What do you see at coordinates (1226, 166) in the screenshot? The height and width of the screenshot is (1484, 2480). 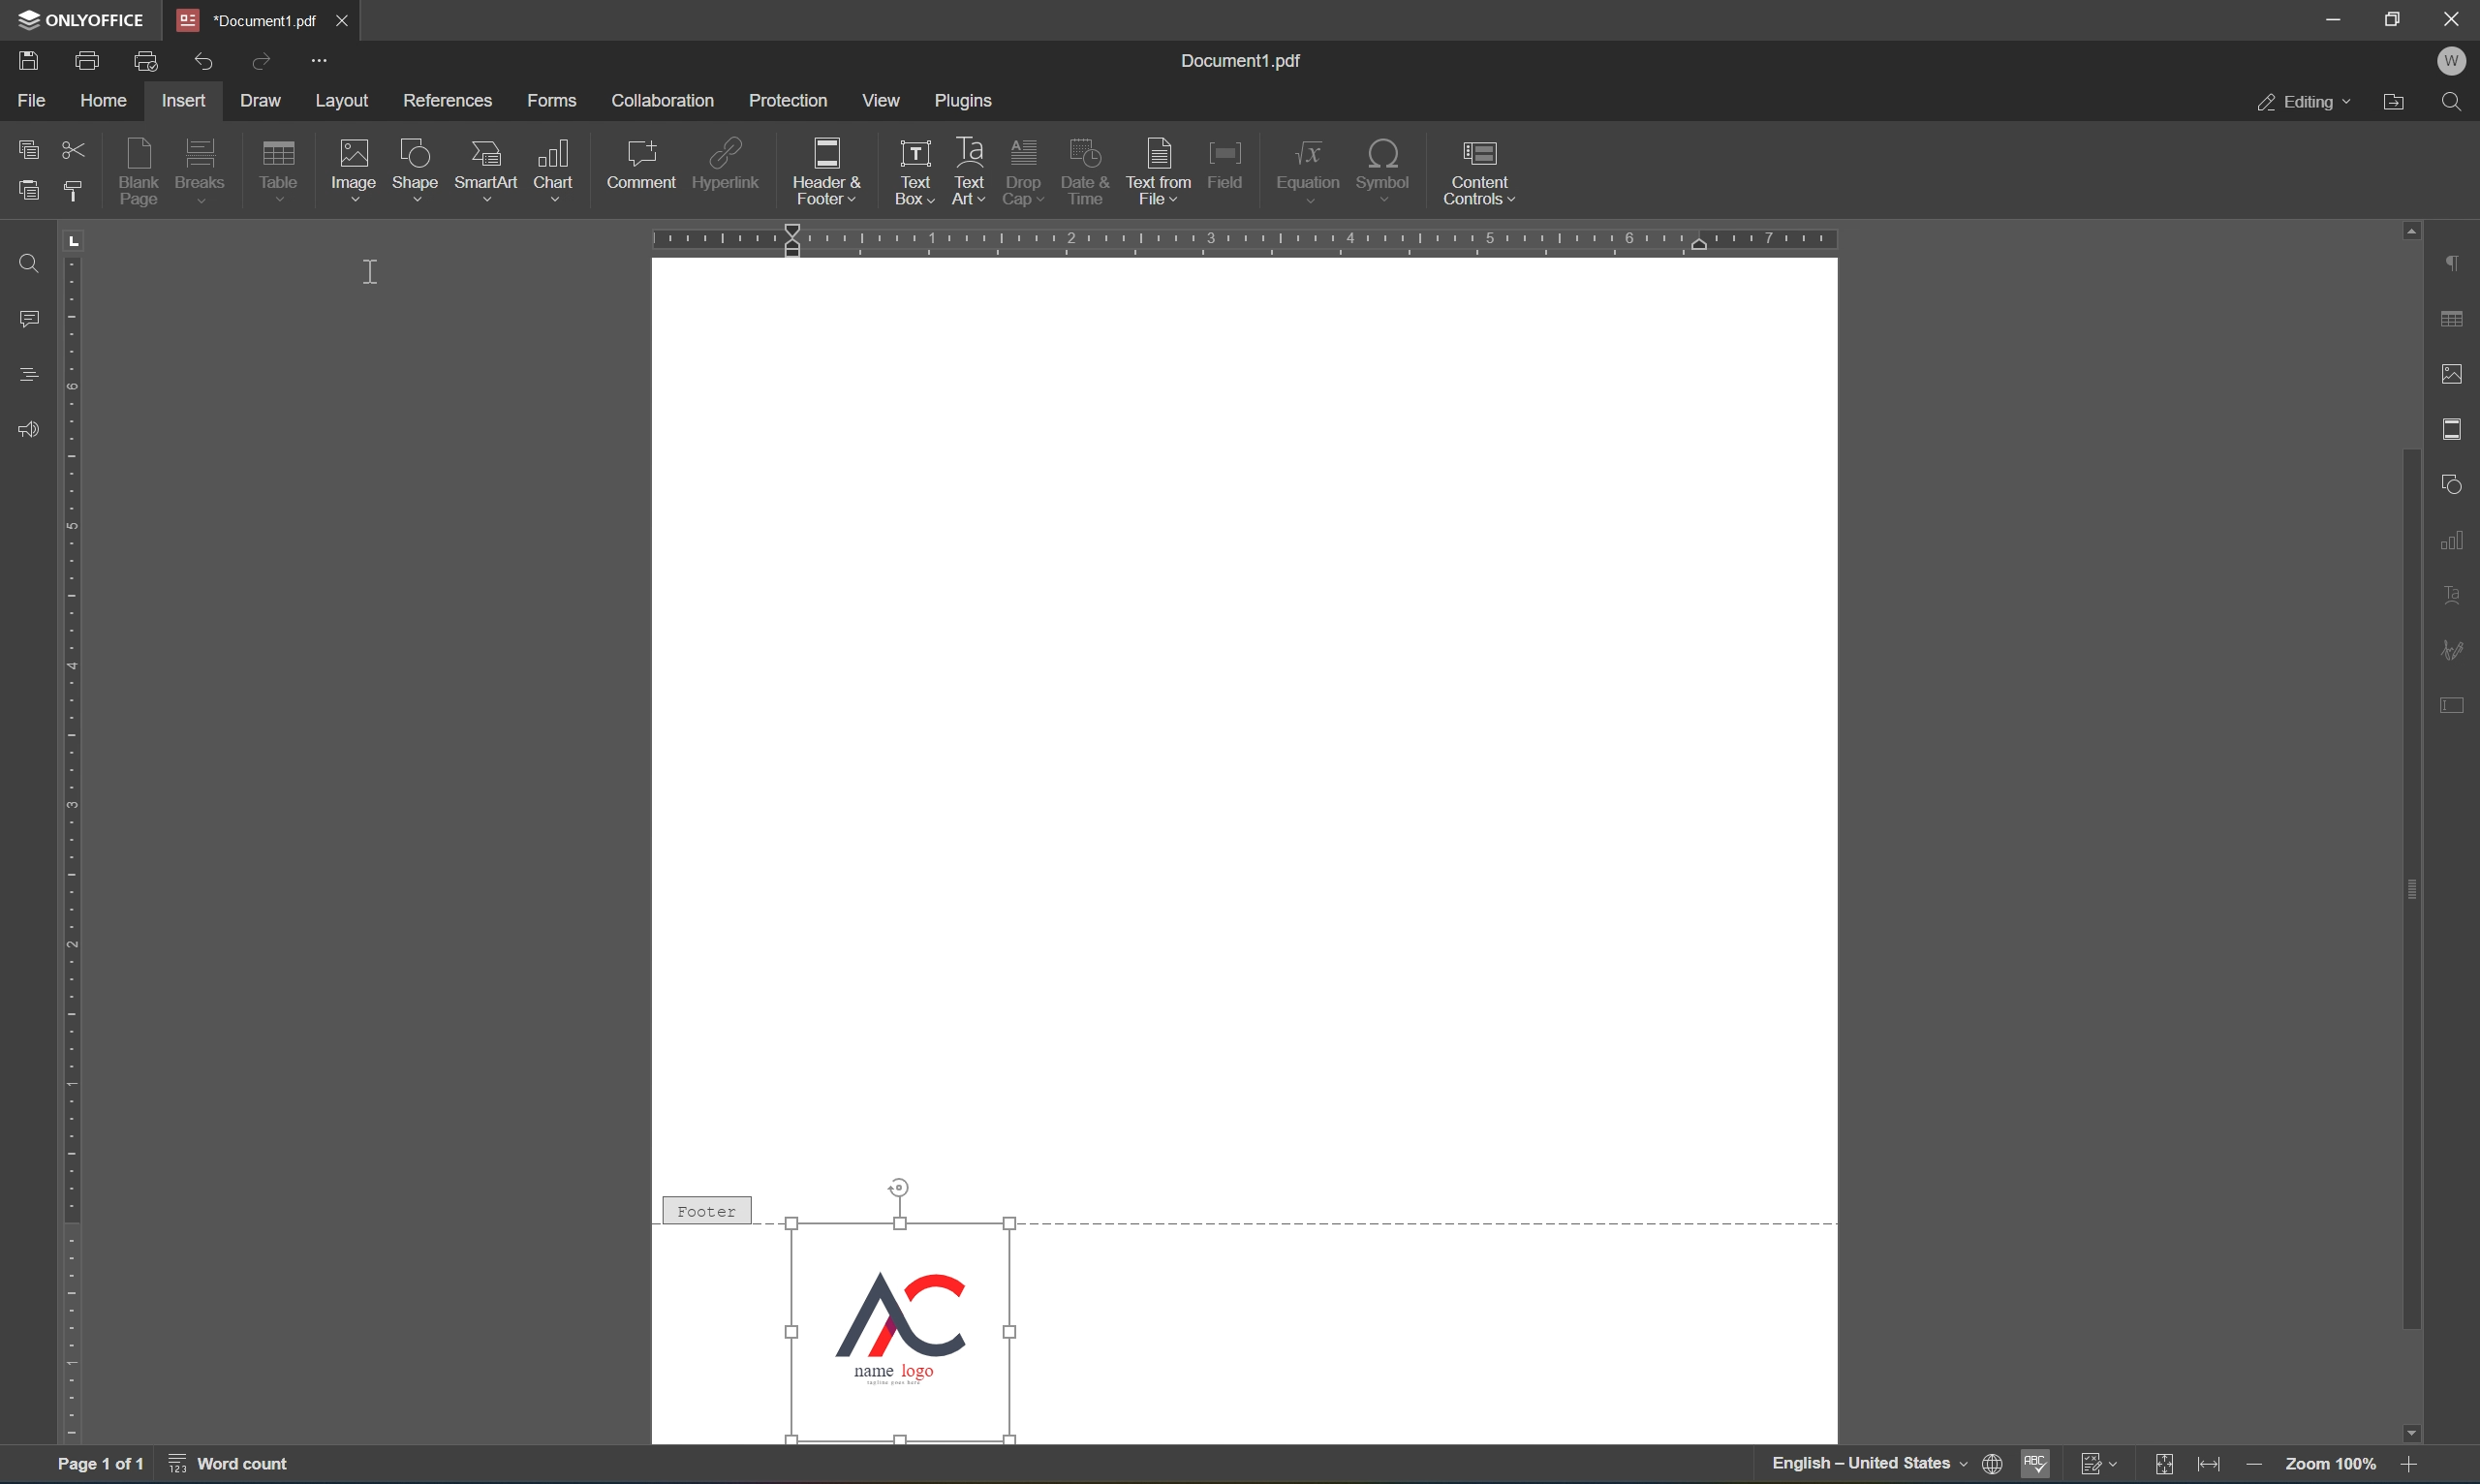 I see `field` at bounding box center [1226, 166].